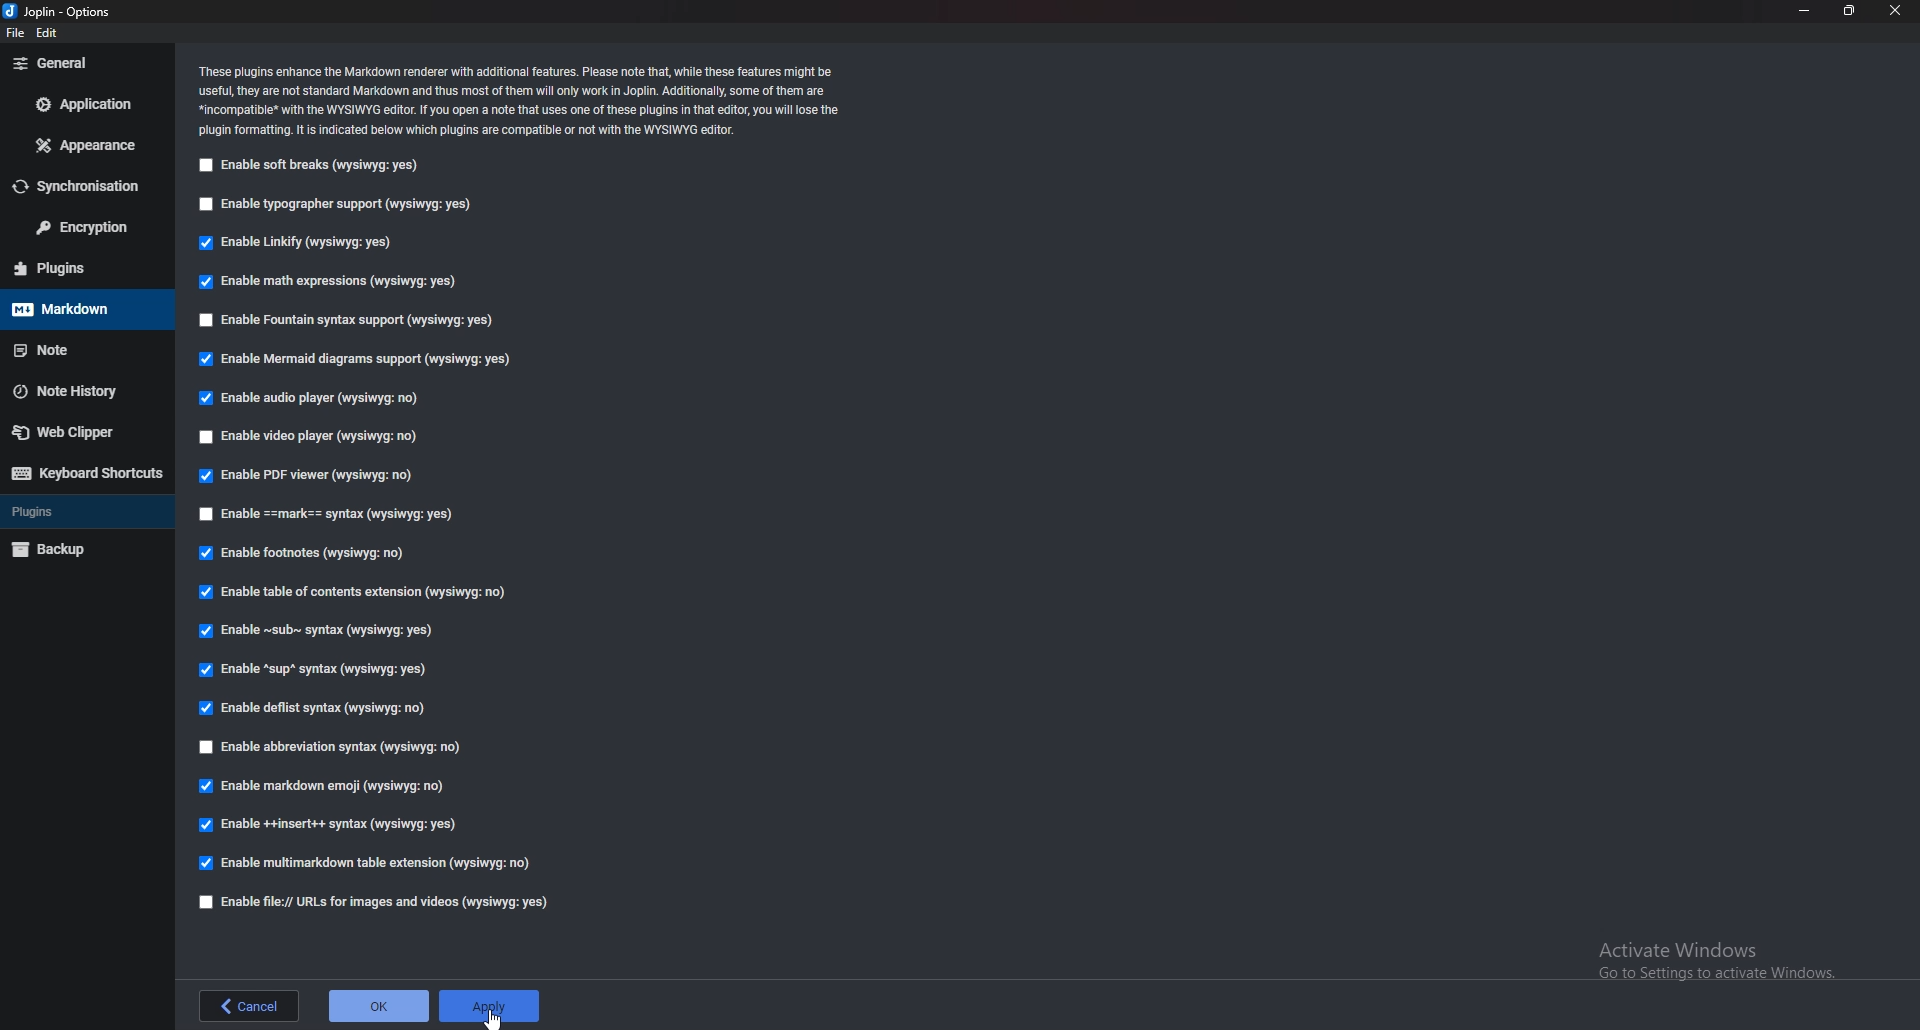 The image size is (1920, 1030). Describe the element at coordinates (352, 322) in the screenshot. I see `Enable fountain syntax support (wysiqyg:yes)` at that location.